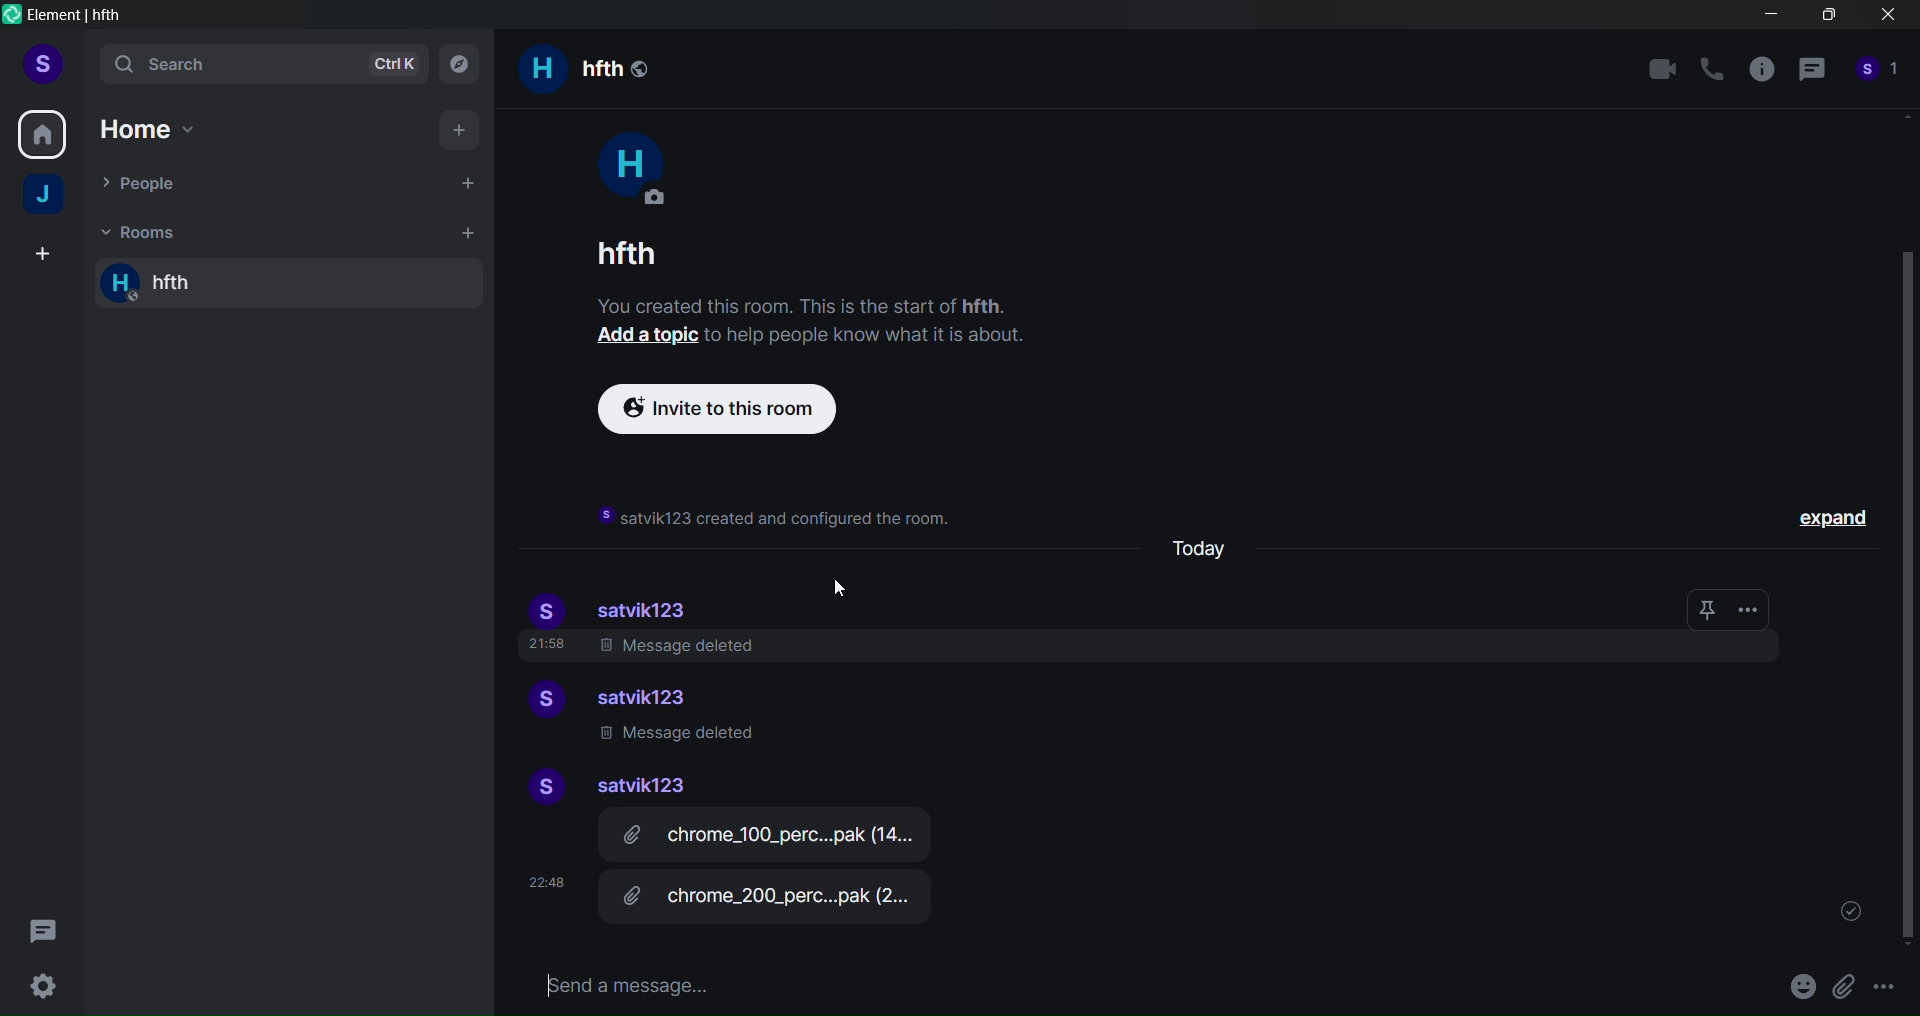 Image resolution: width=1920 pixels, height=1016 pixels. I want to click on threads, so click(46, 925).